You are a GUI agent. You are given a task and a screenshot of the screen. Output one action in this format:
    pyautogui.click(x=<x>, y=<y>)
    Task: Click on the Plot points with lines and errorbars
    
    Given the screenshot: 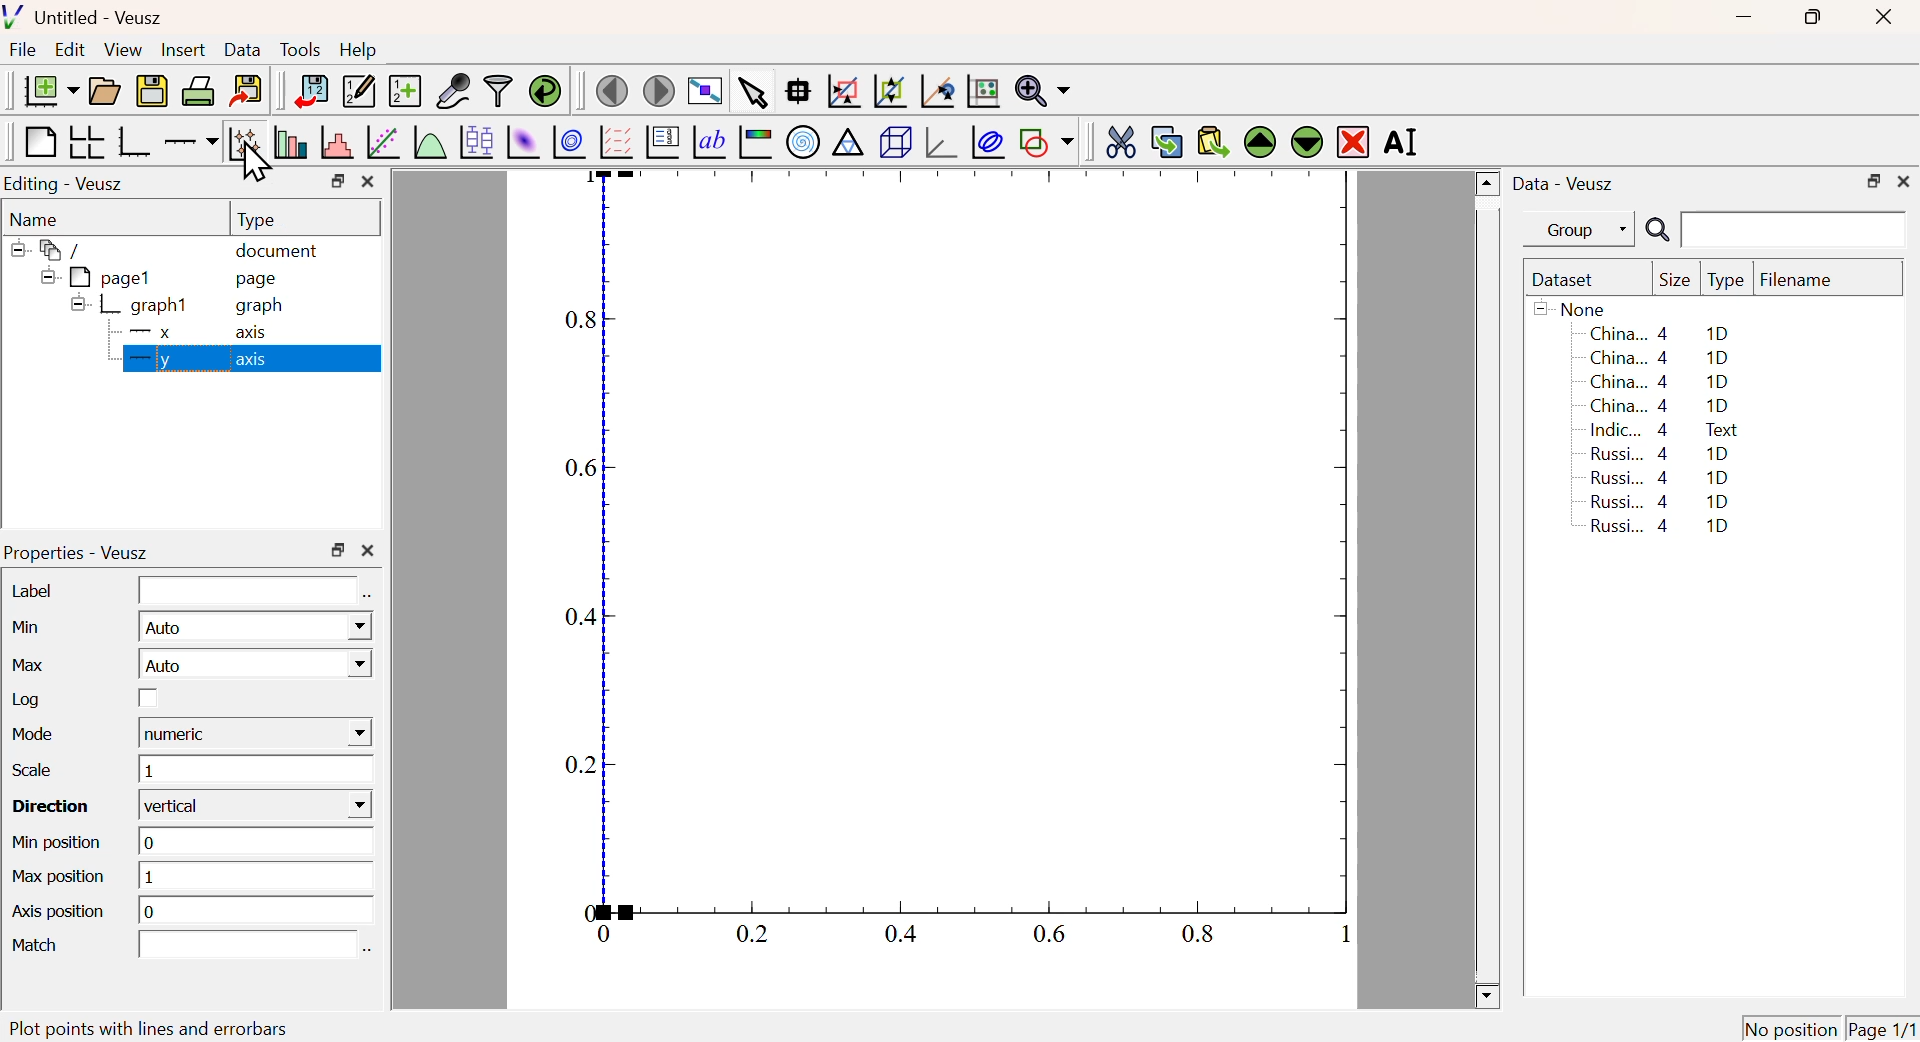 What is the action you would take?
    pyautogui.click(x=246, y=142)
    